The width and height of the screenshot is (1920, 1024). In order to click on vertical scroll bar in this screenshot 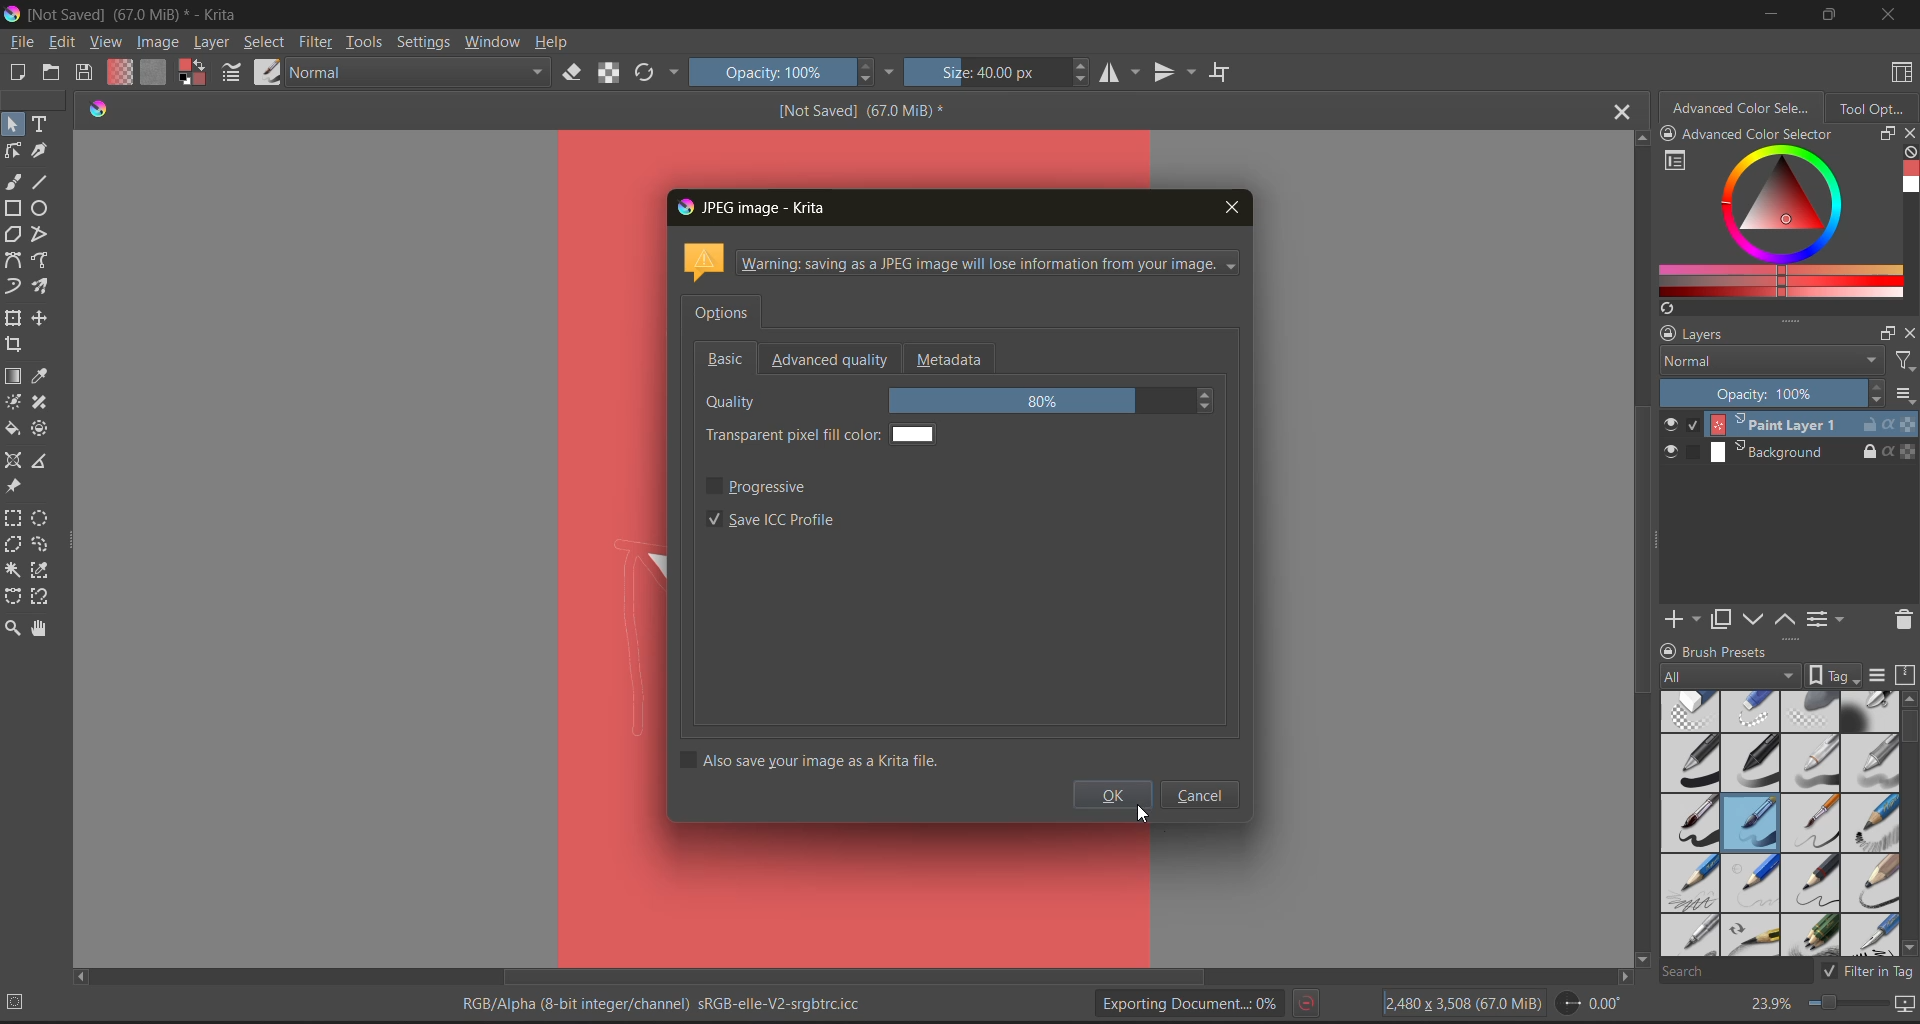, I will do `click(1637, 550)`.